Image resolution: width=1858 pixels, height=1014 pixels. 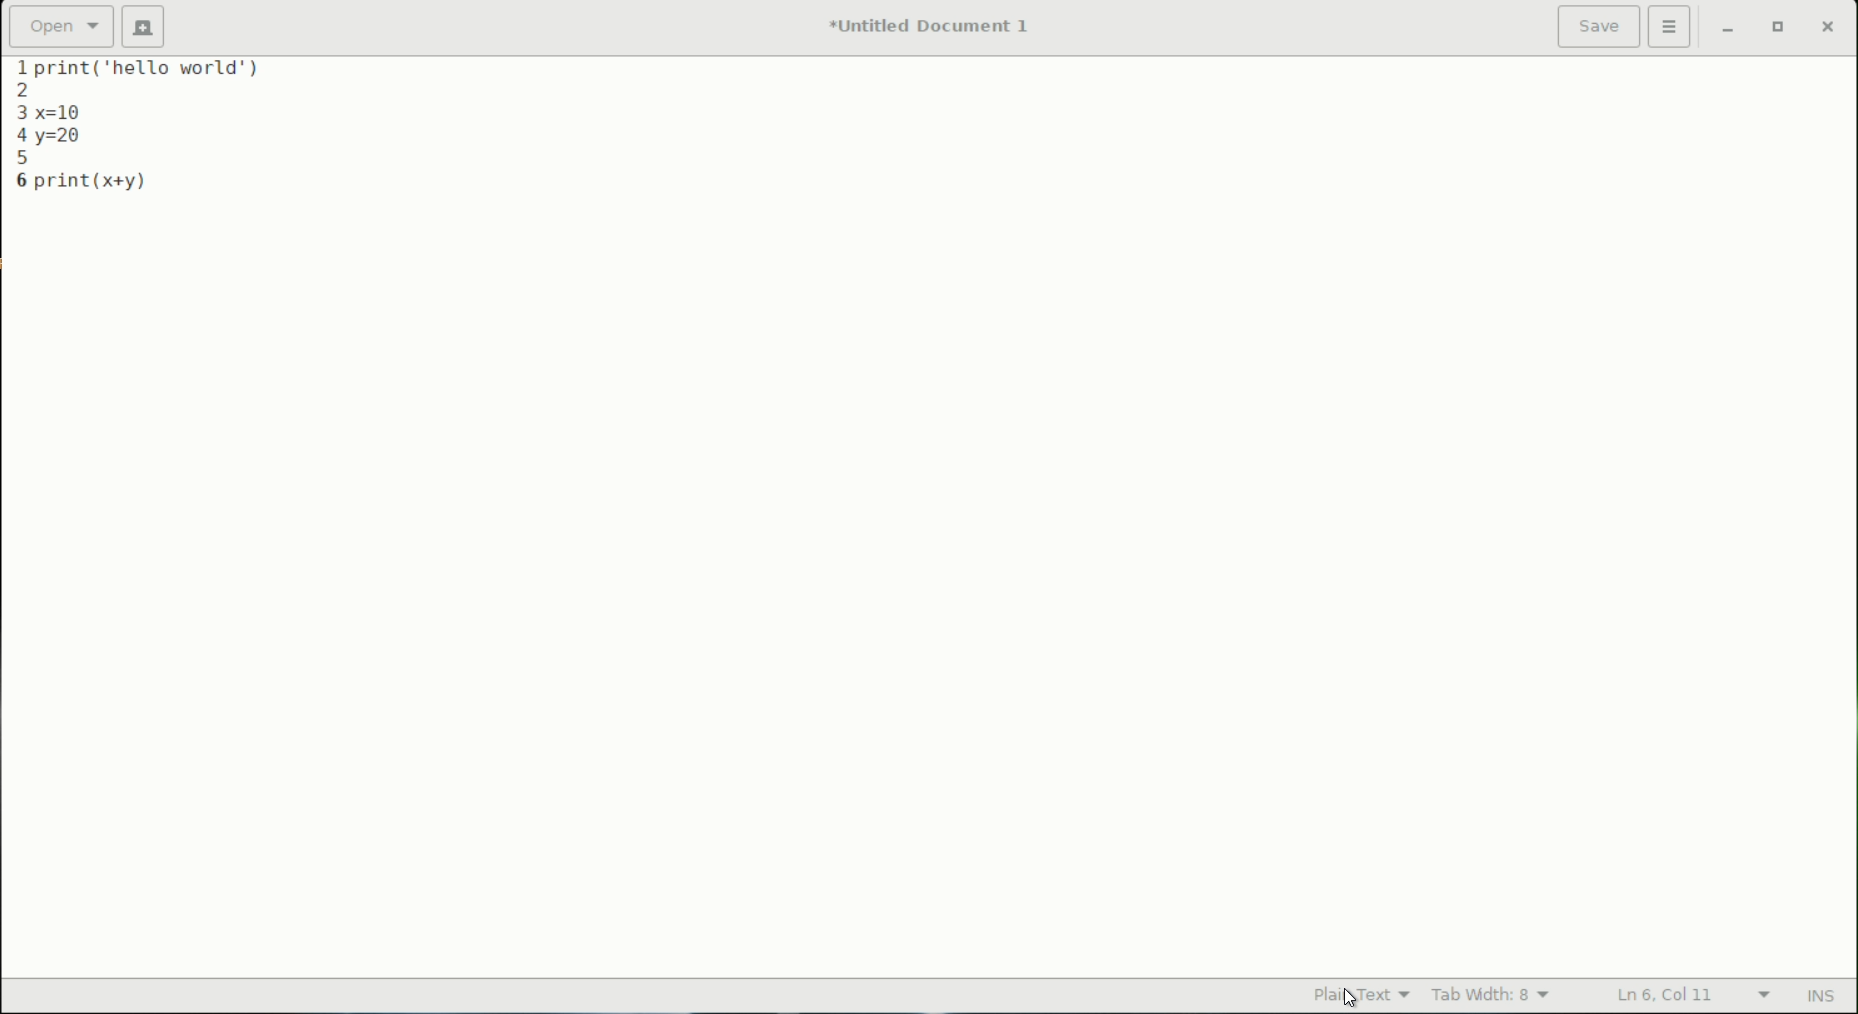 What do you see at coordinates (1781, 30) in the screenshot?
I see `full screen` at bounding box center [1781, 30].